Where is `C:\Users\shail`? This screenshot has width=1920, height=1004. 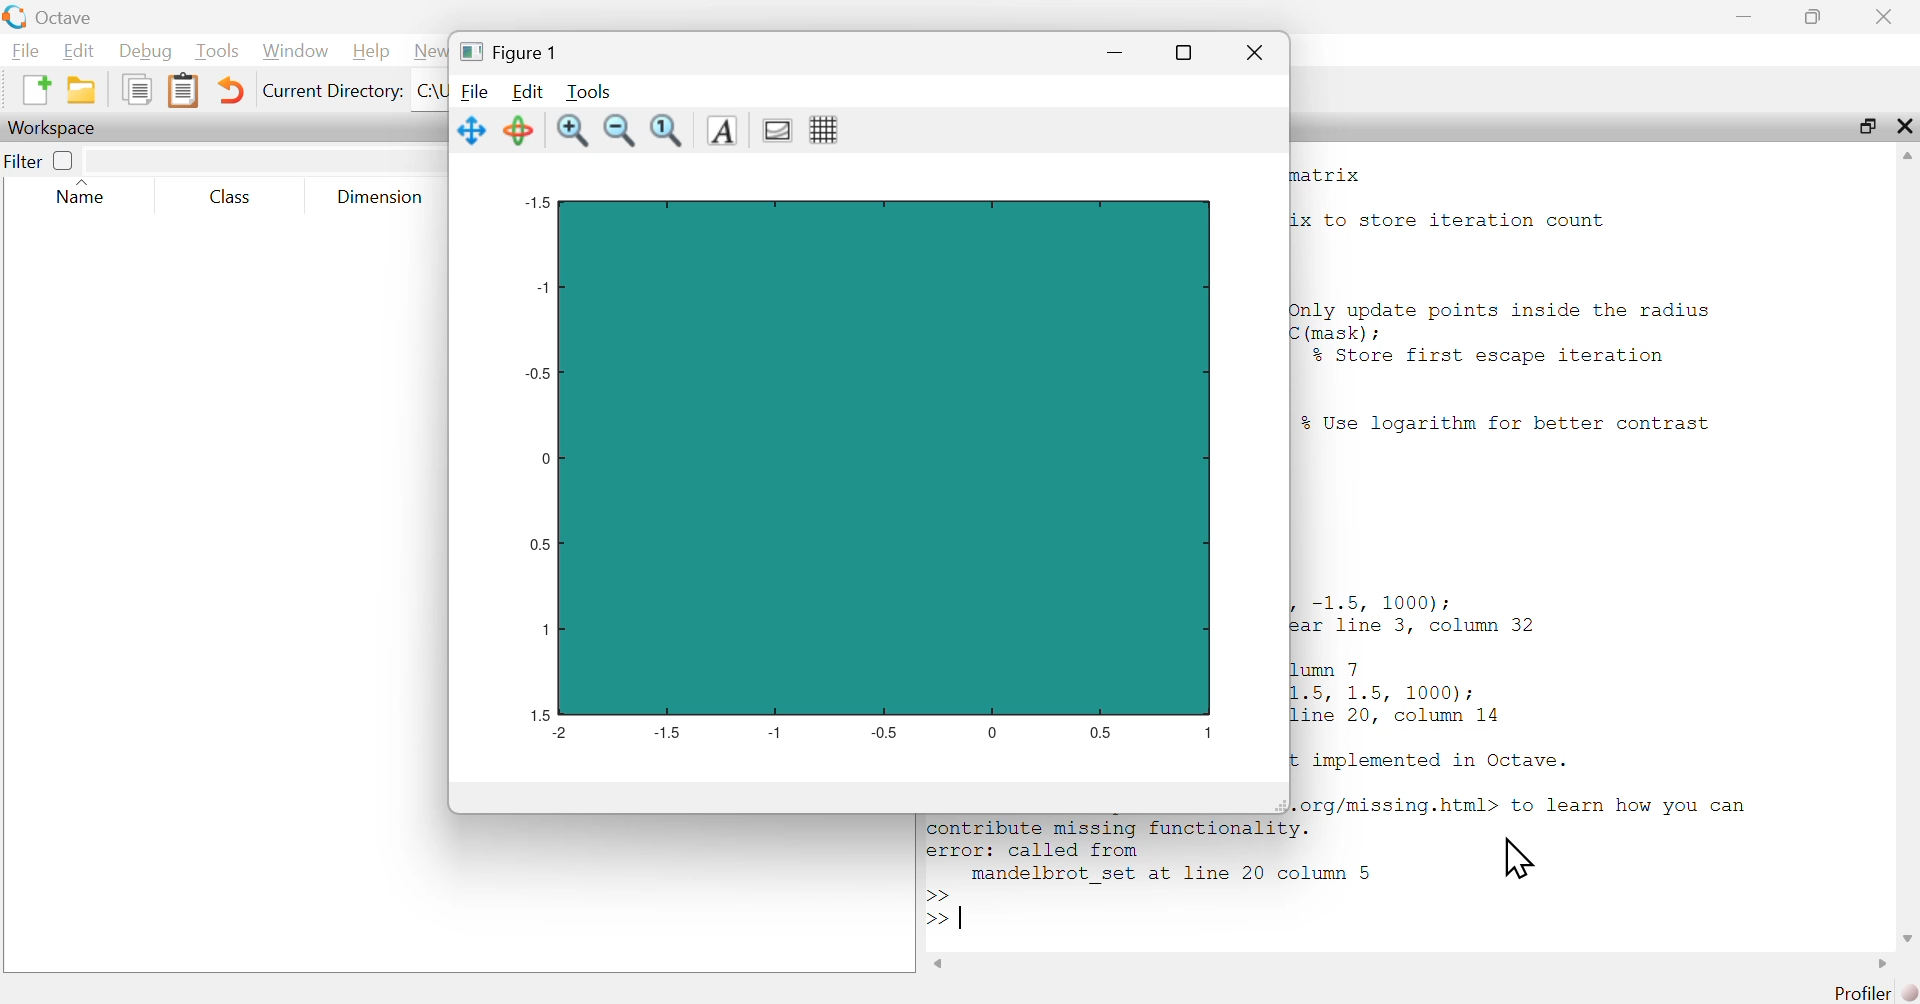 C:\Users\shail is located at coordinates (431, 90).